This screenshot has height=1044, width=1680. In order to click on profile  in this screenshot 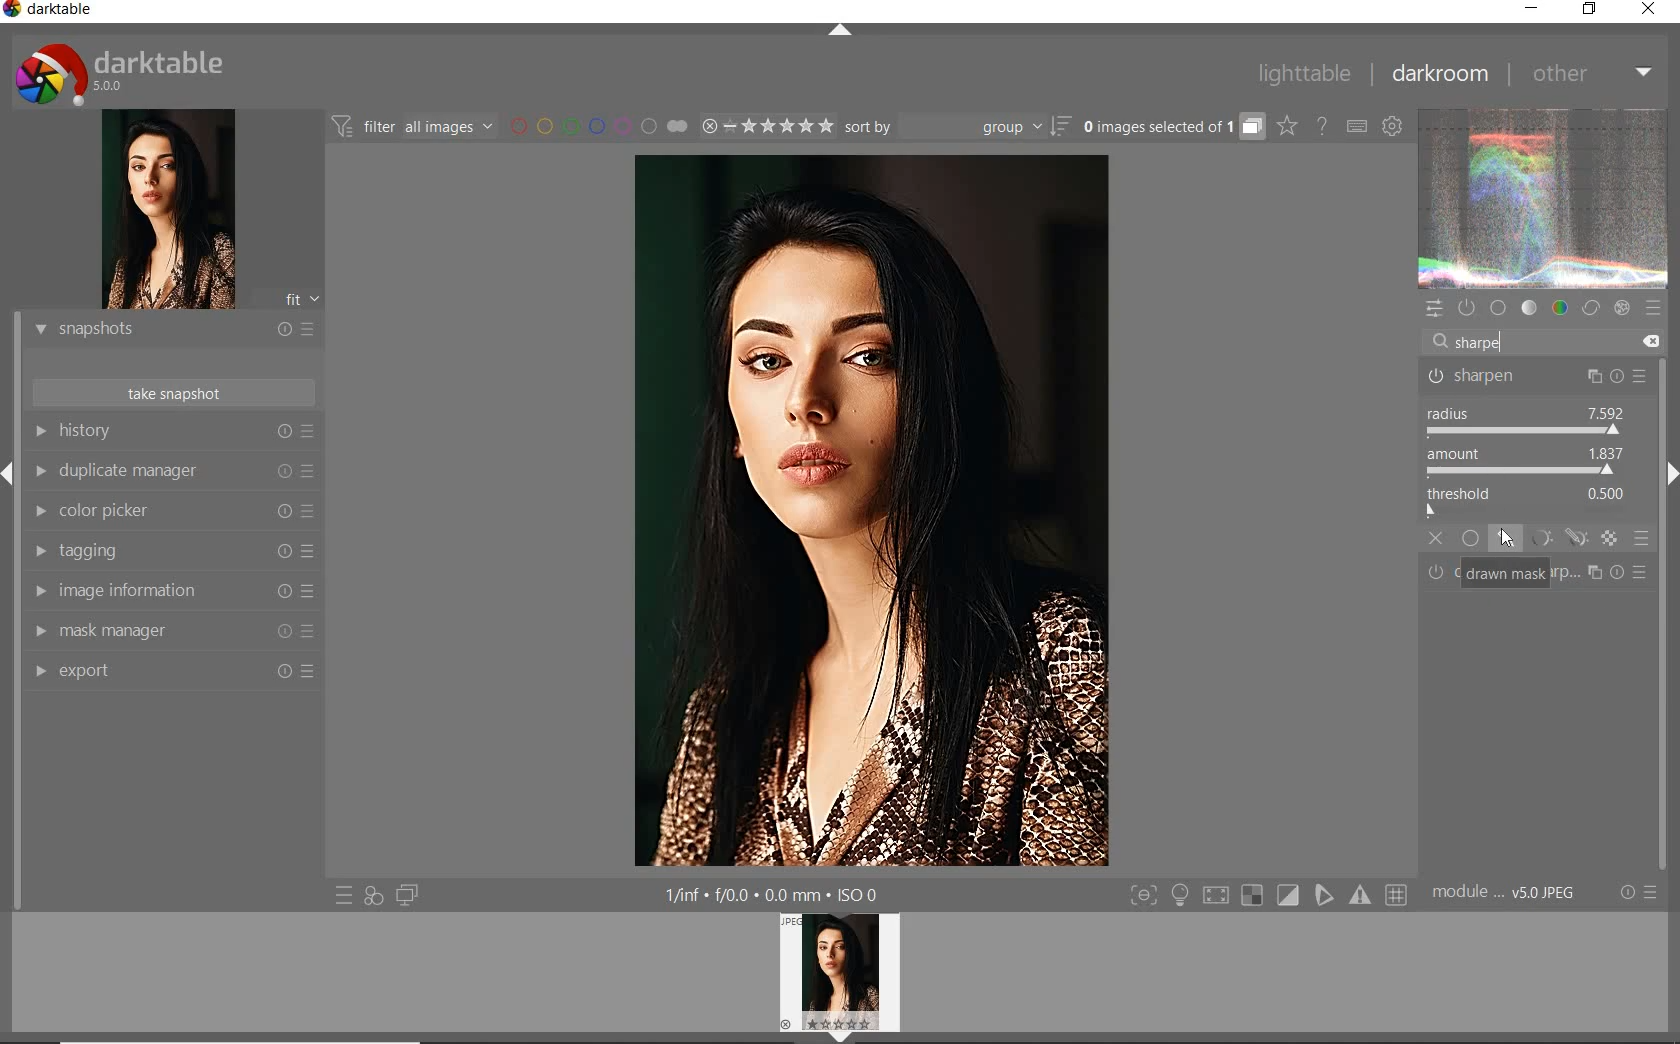, I will do `click(852, 974)`.